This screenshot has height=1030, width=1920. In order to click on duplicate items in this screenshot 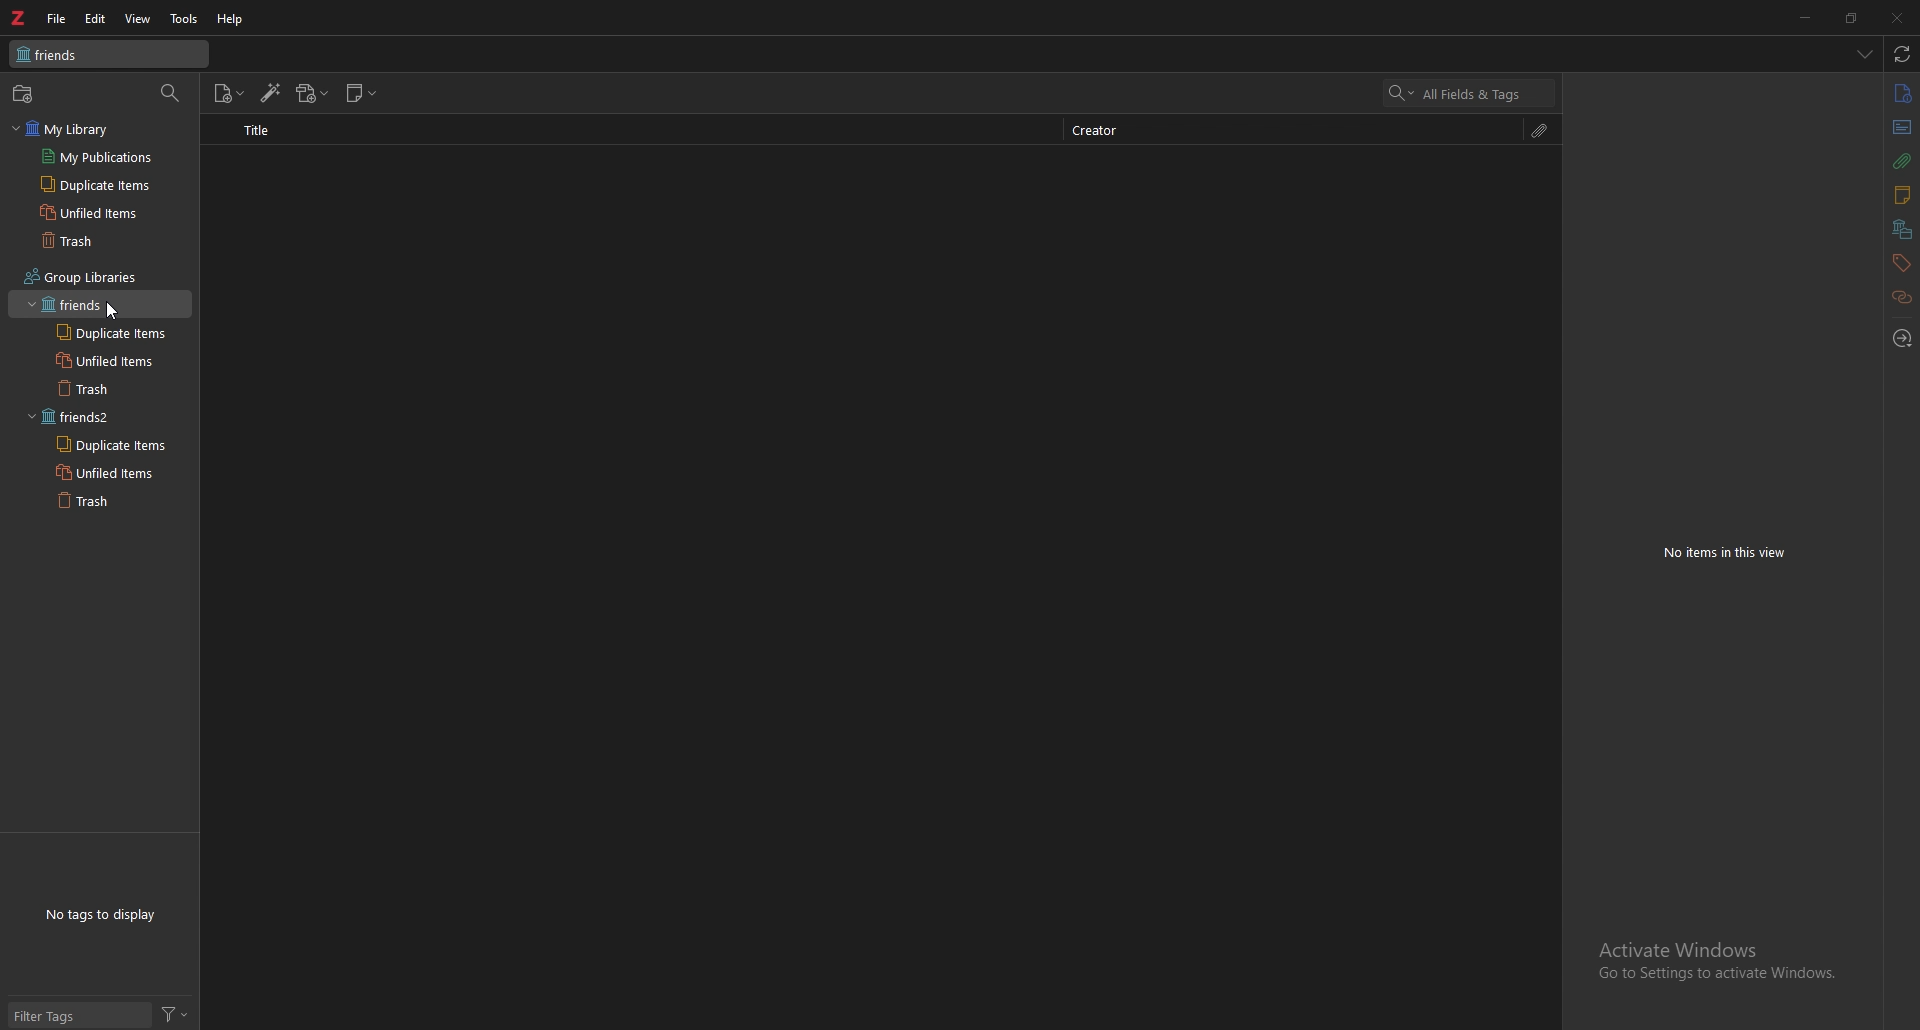, I will do `click(109, 446)`.